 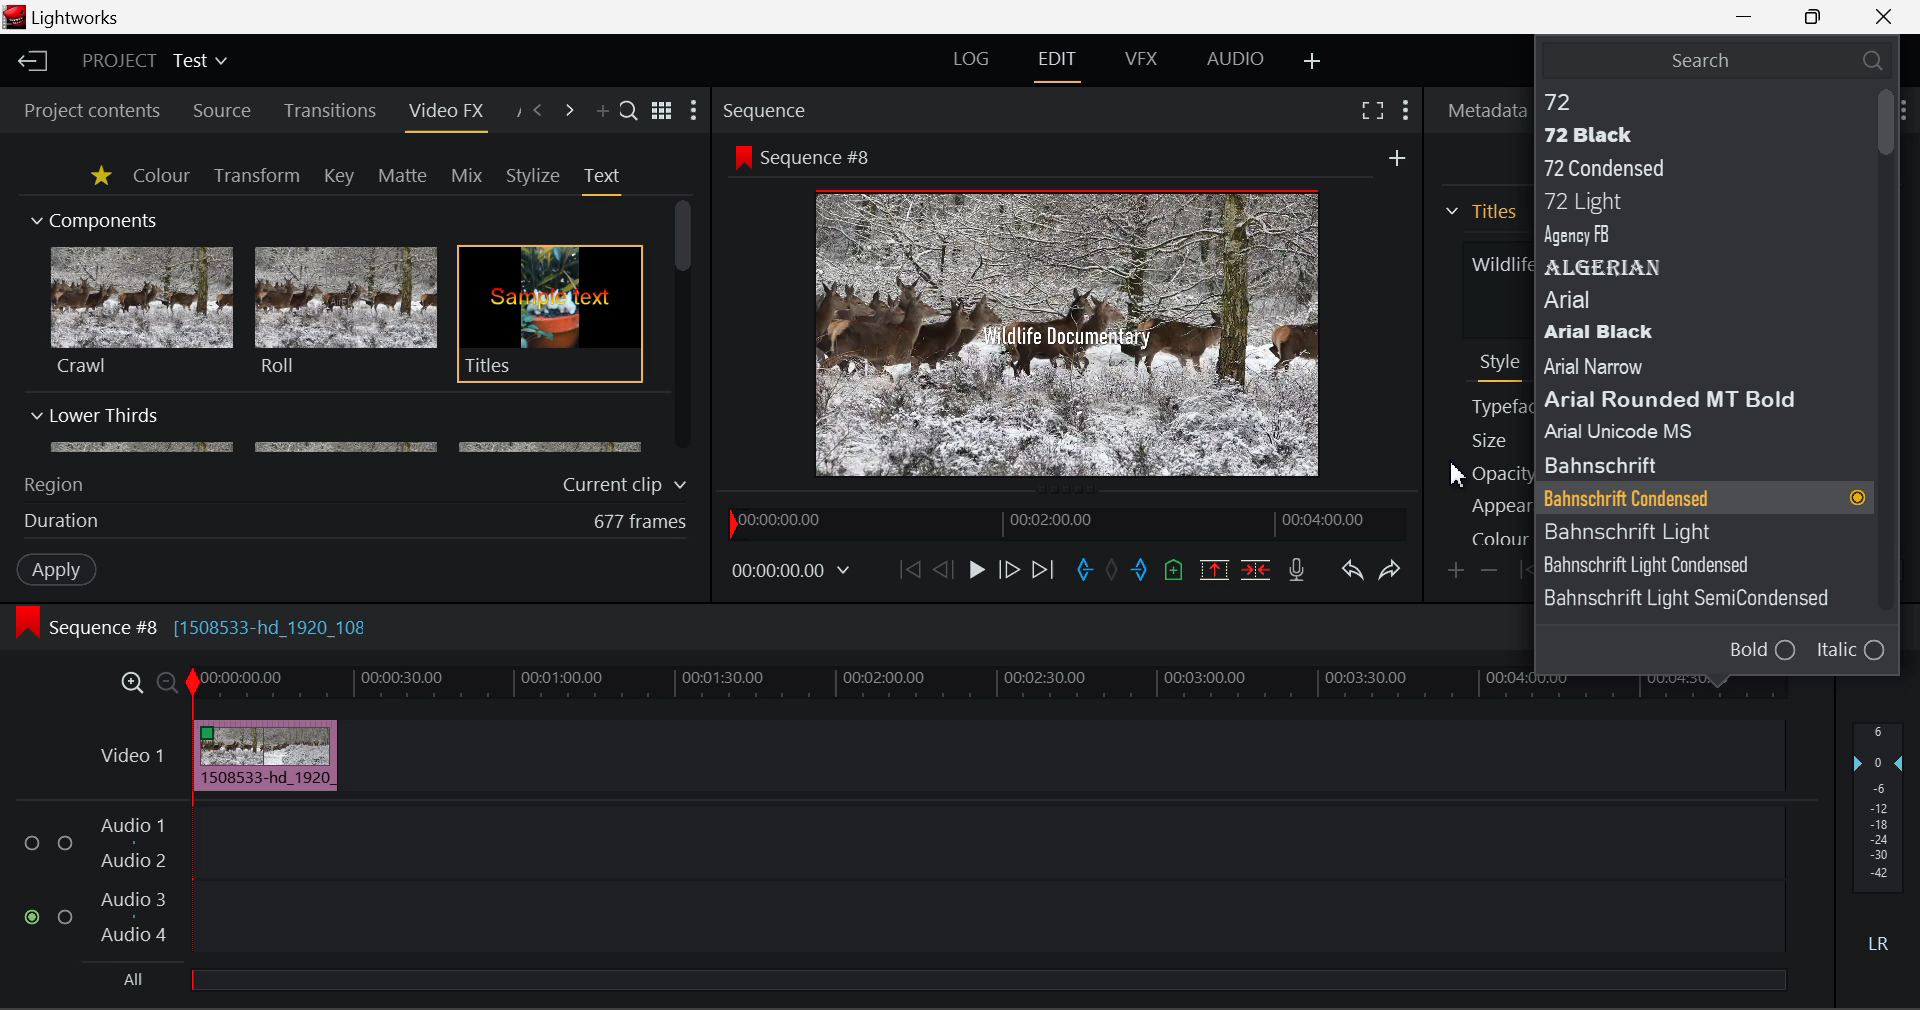 What do you see at coordinates (1880, 842) in the screenshot?
I see `Decibel Level` at bounding box center [1880, 842].